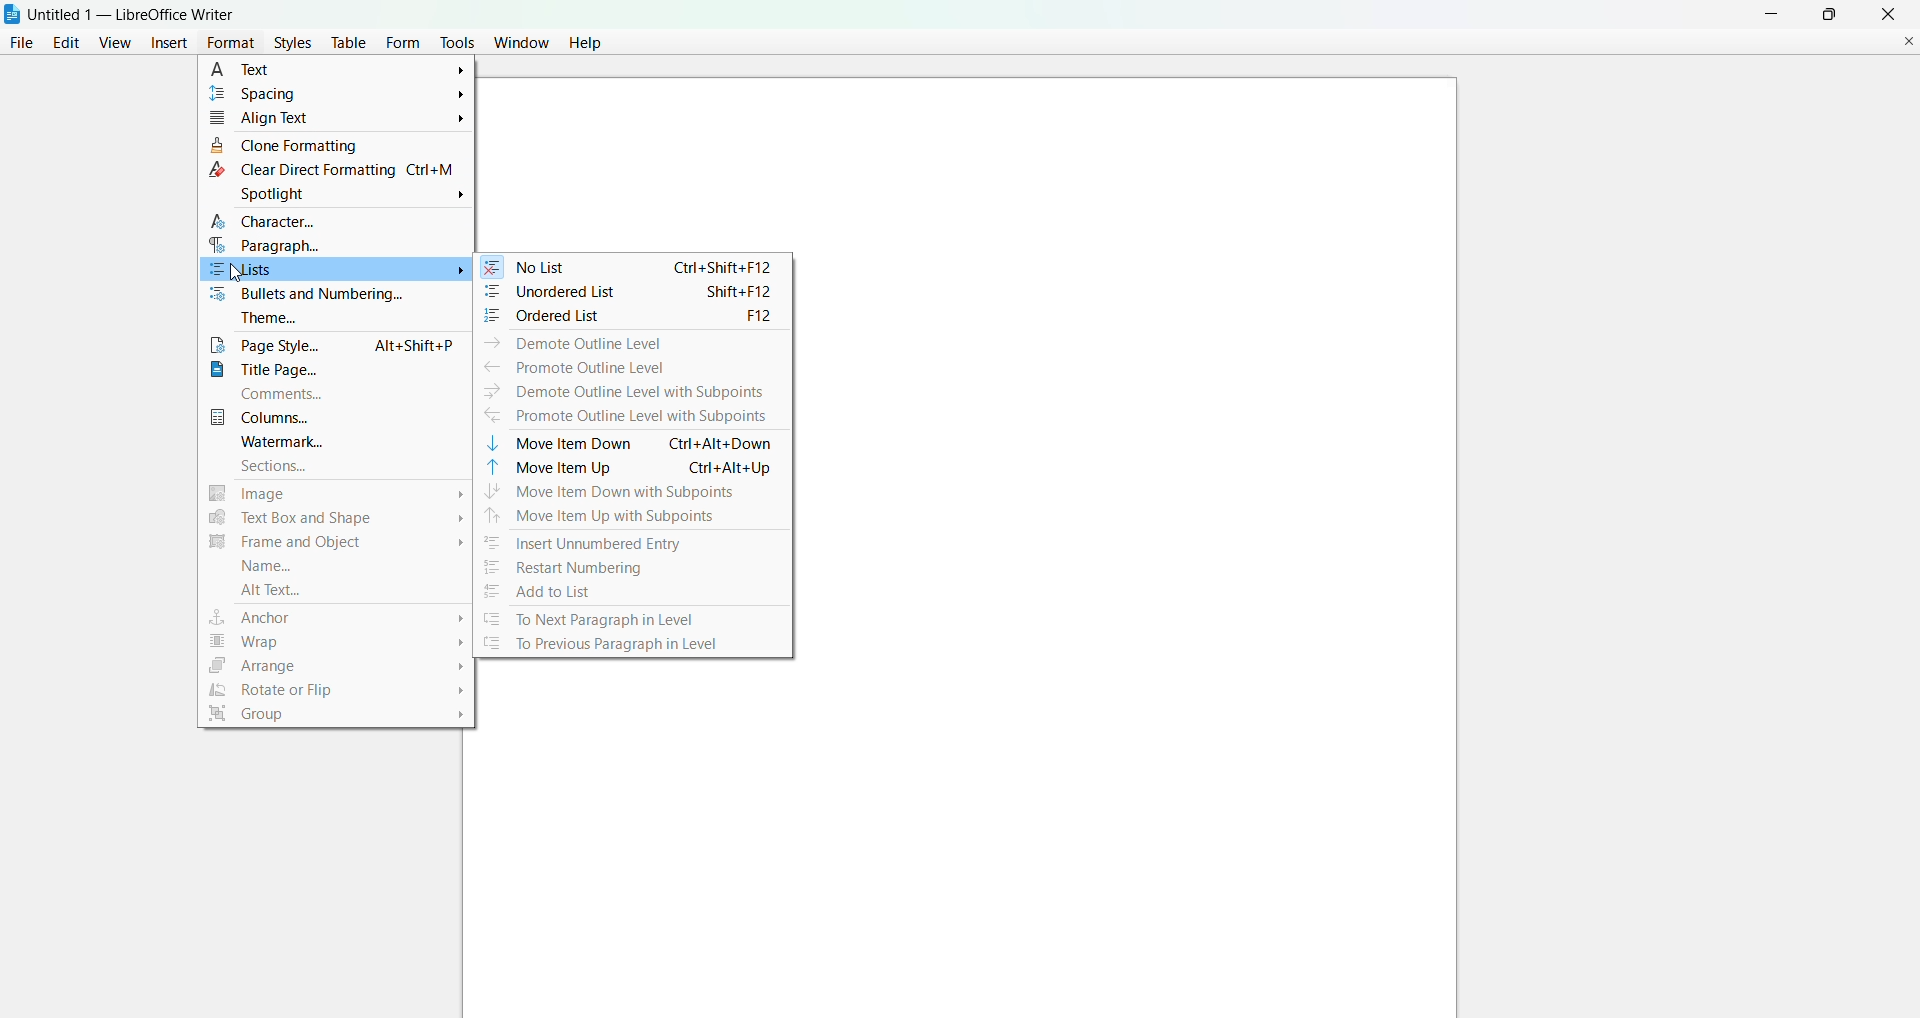  What do you see at coordinates (276, 395) in the screenshot?
I see `comments` at bounding box center [276, 395].